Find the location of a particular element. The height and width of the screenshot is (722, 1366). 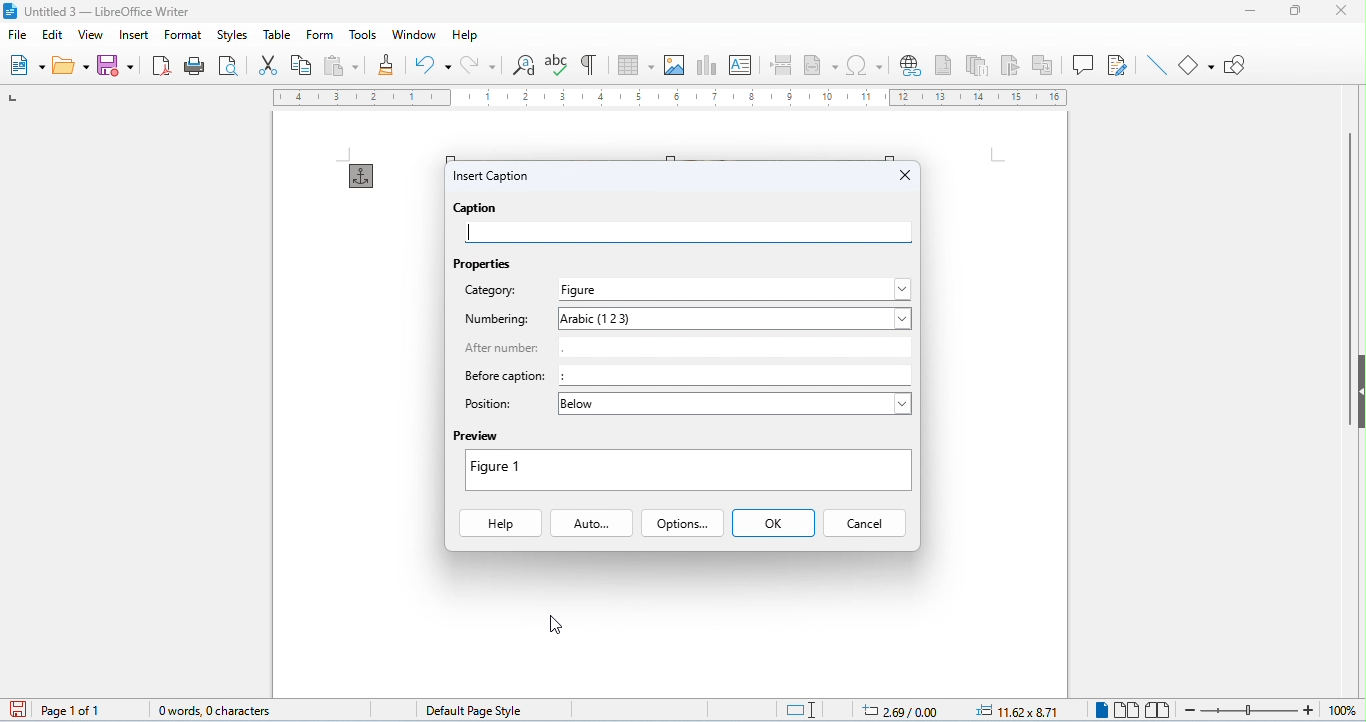

new is located at coordinates (28, 65).